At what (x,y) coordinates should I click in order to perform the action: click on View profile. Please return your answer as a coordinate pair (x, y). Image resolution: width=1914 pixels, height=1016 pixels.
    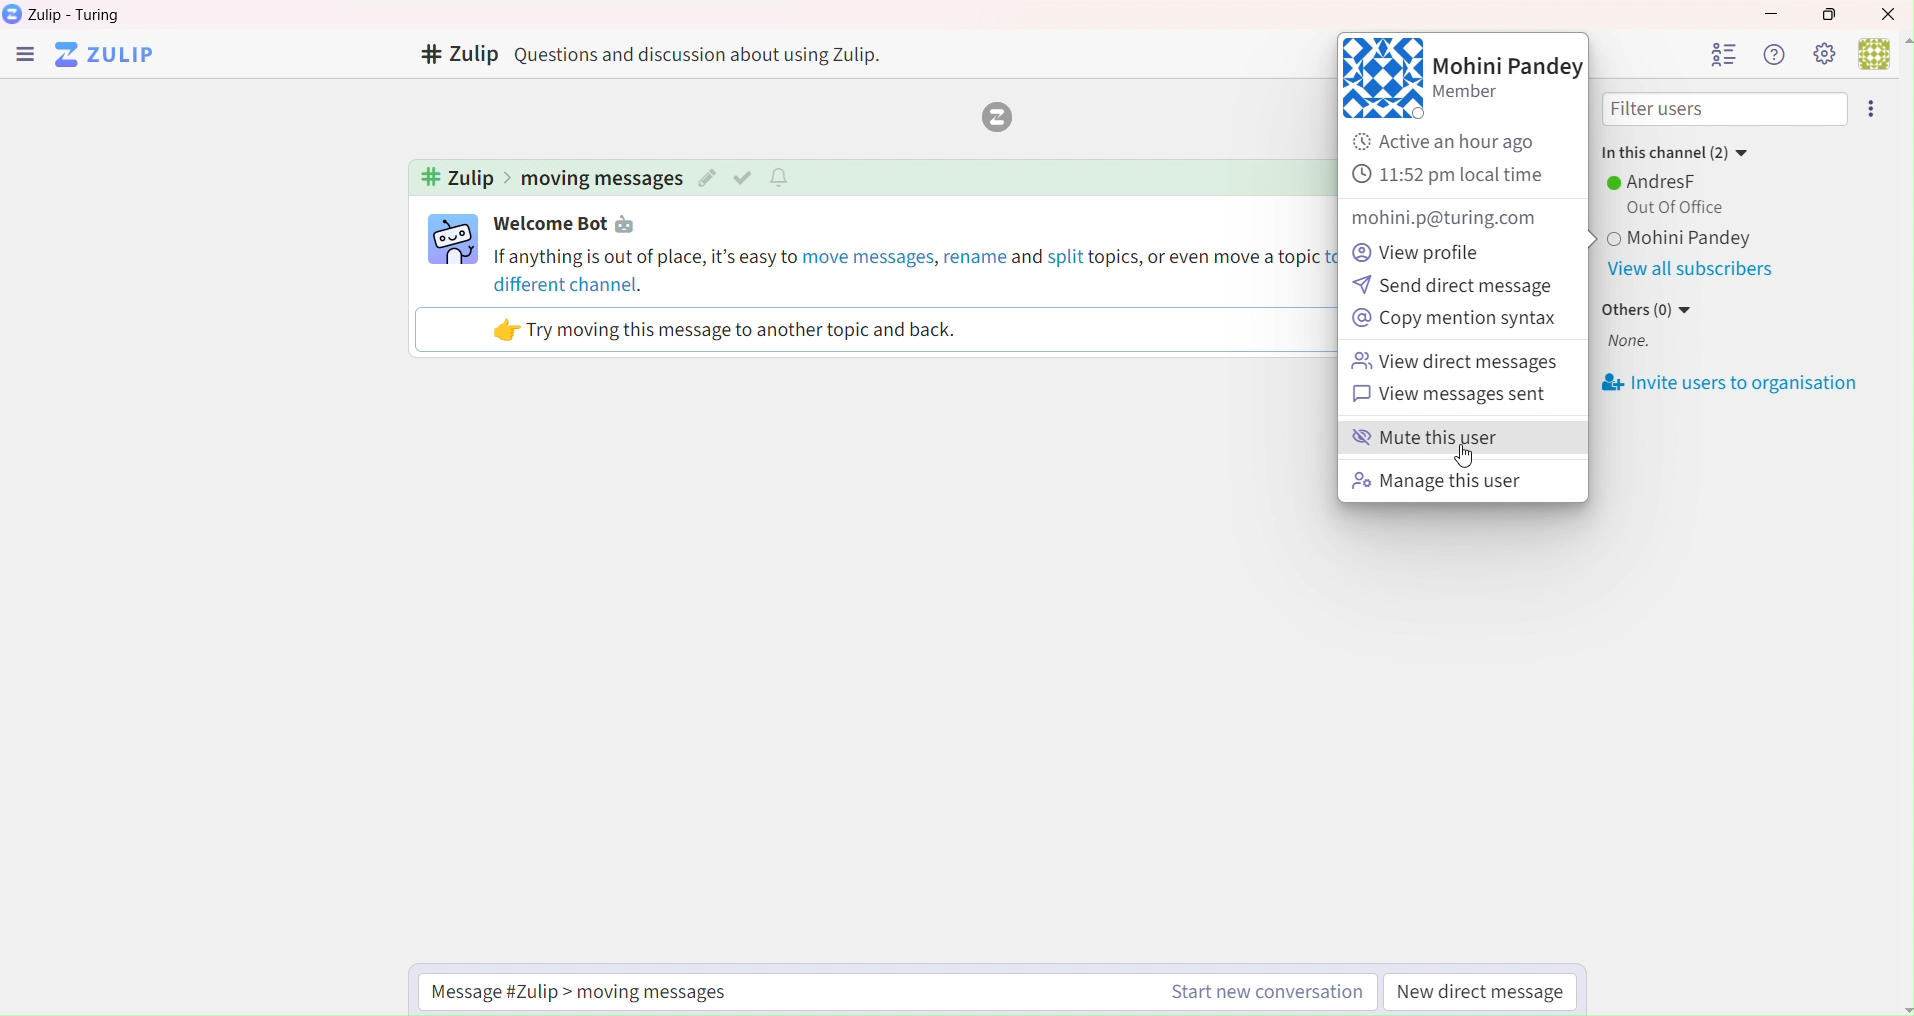
    Looking at the image, I should click on (1426, 250).